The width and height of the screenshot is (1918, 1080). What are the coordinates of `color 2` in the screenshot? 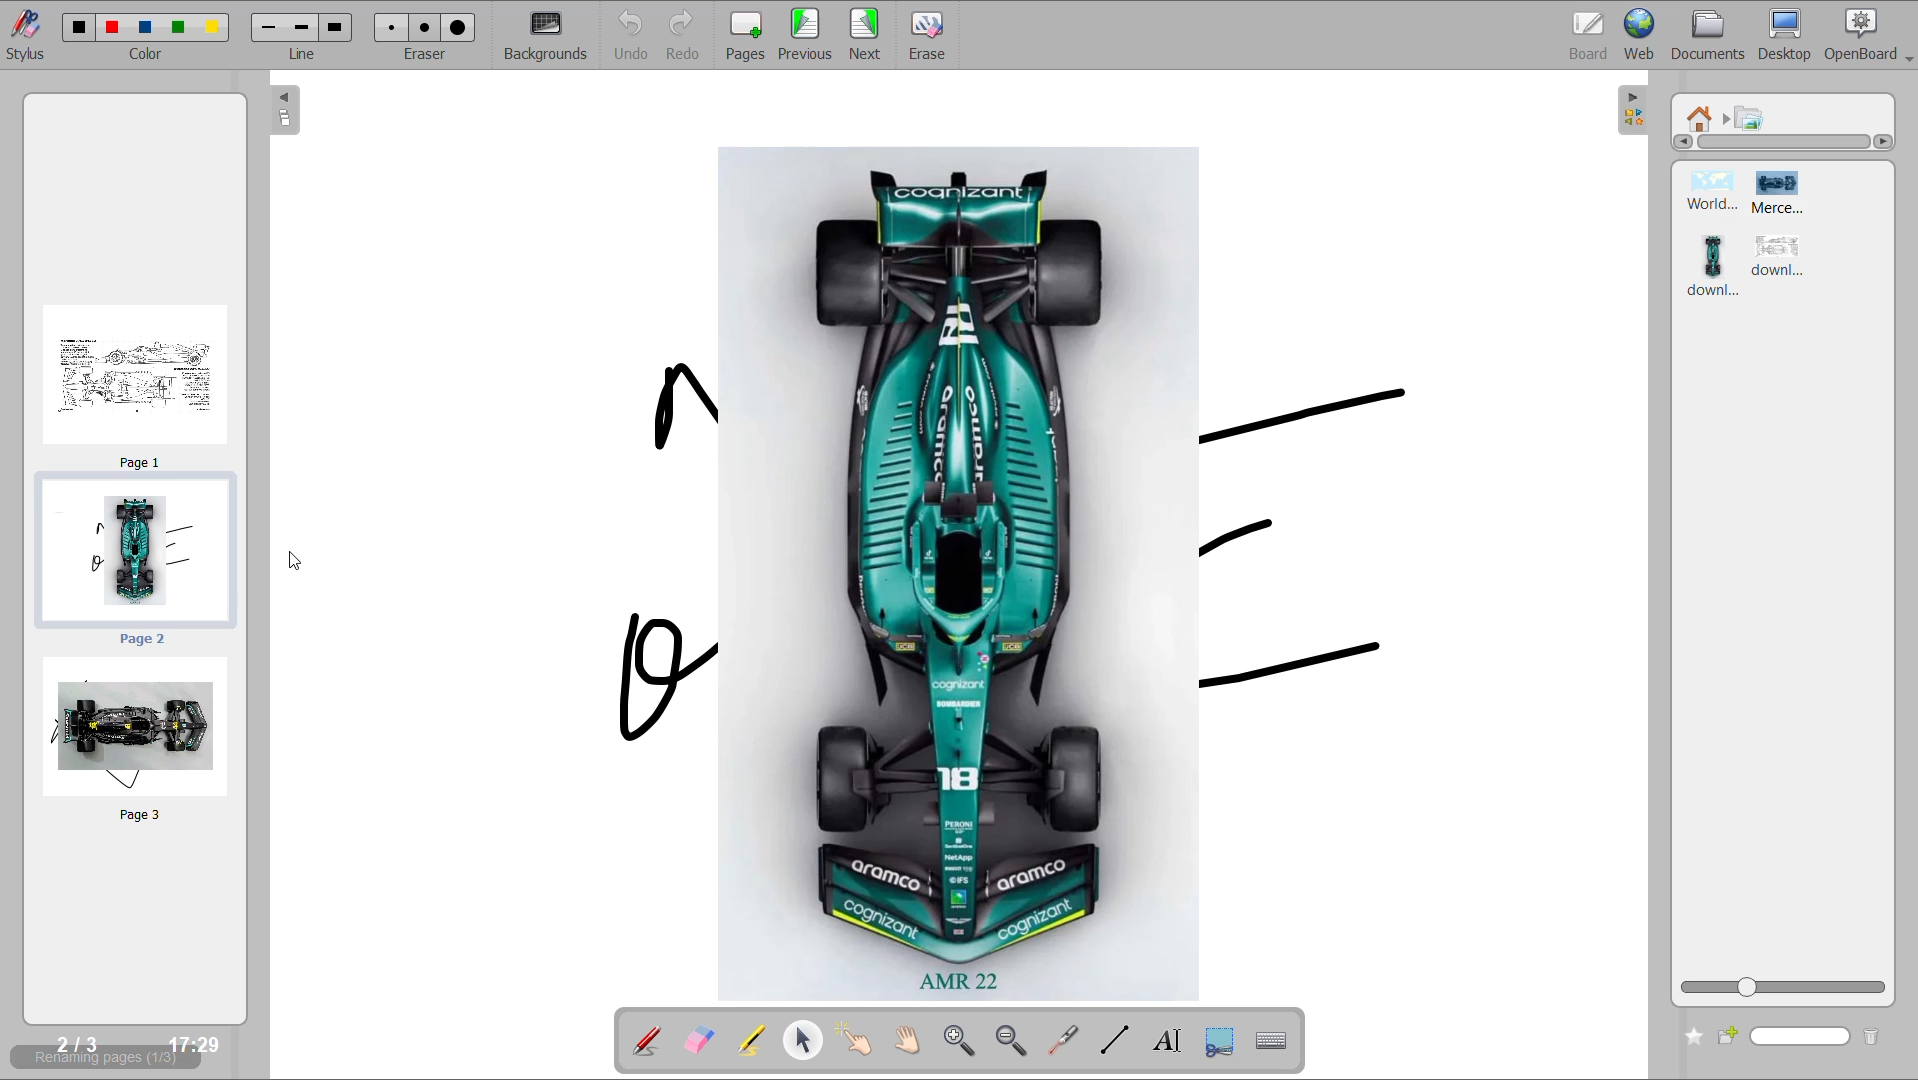 It's located at (114, 26).